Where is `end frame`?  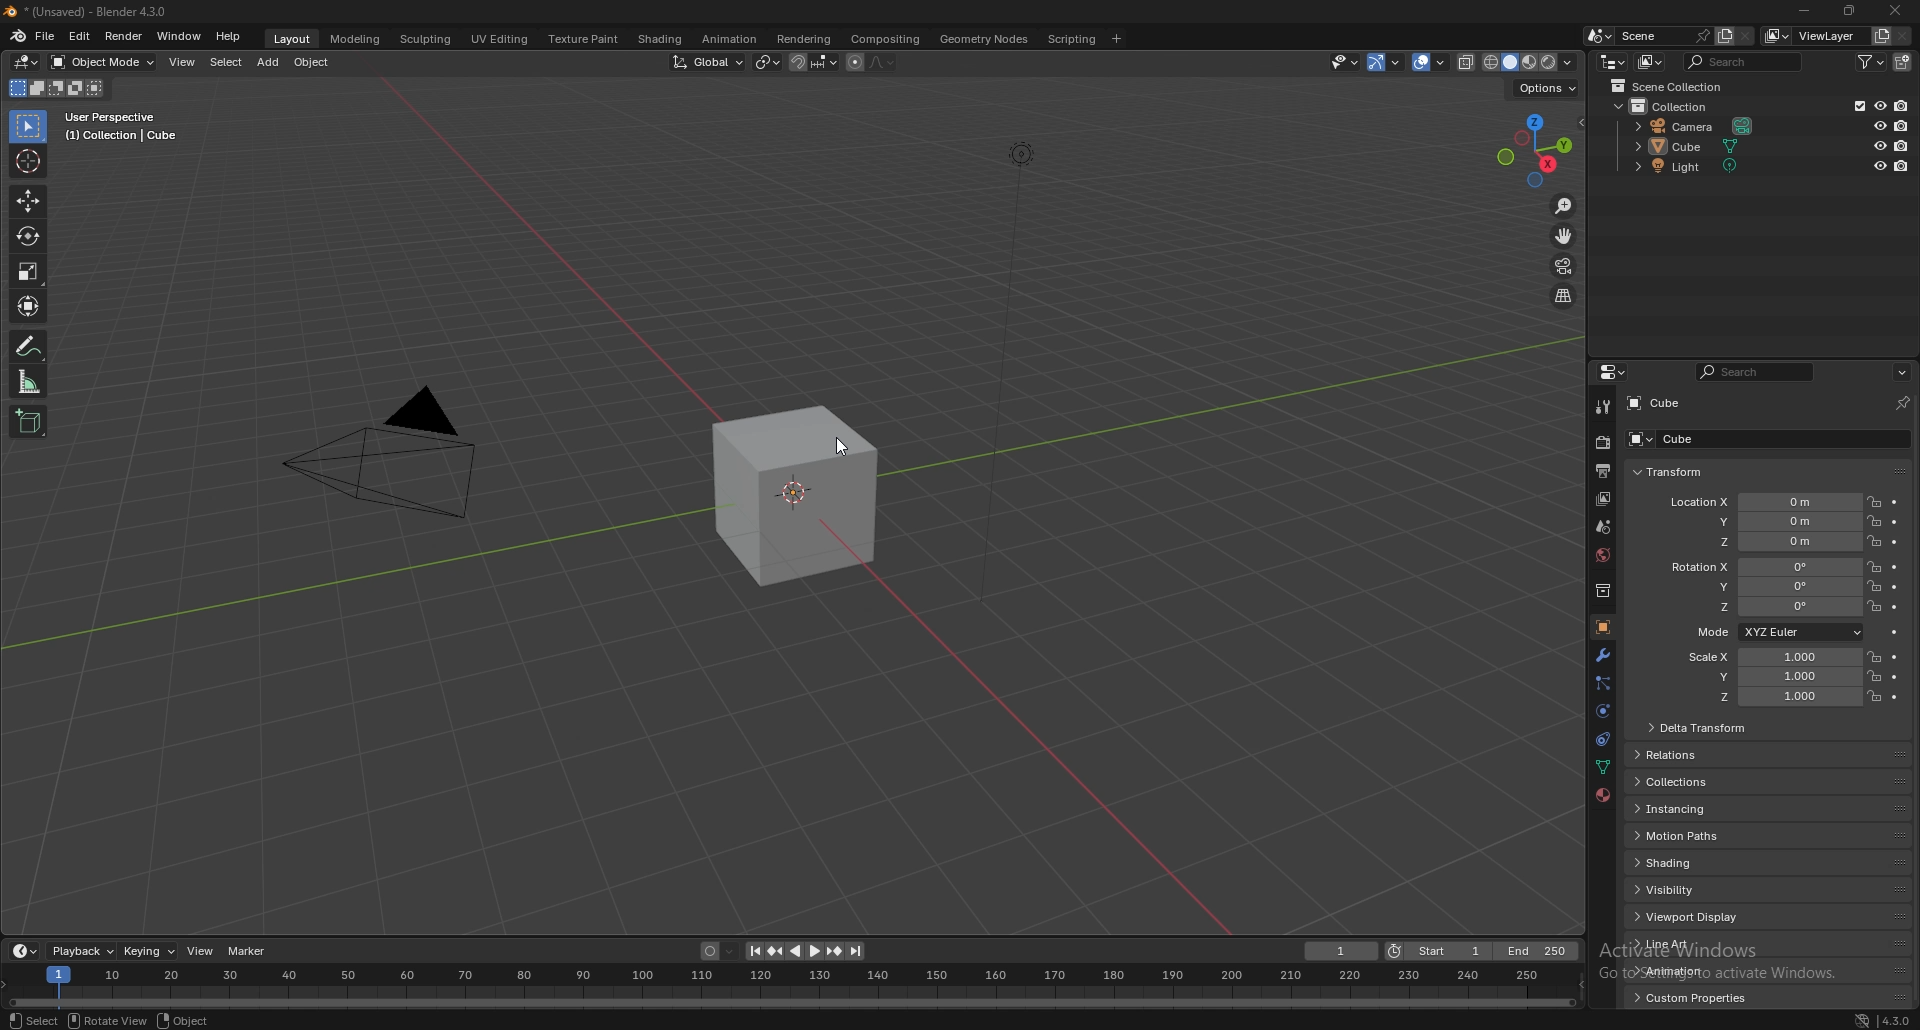 end frame is located at coordinates (1538, 951).